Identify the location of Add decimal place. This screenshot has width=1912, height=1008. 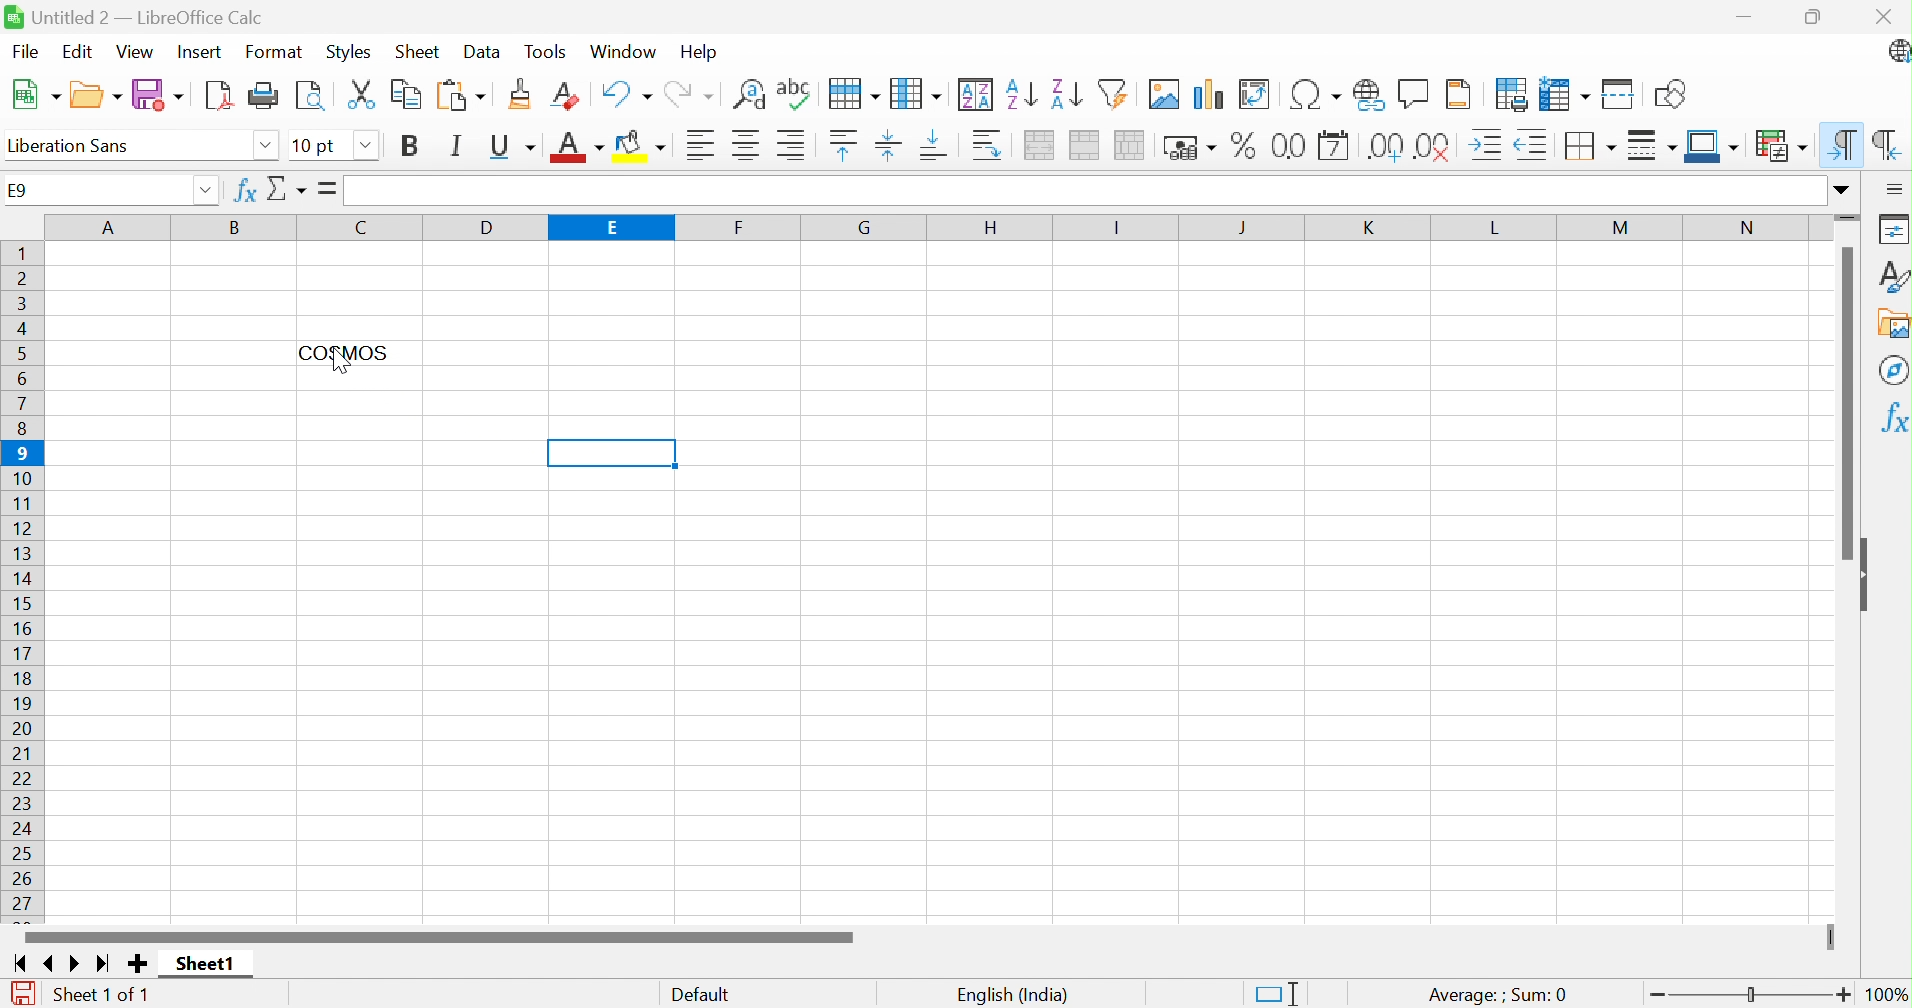
(1385, 146).